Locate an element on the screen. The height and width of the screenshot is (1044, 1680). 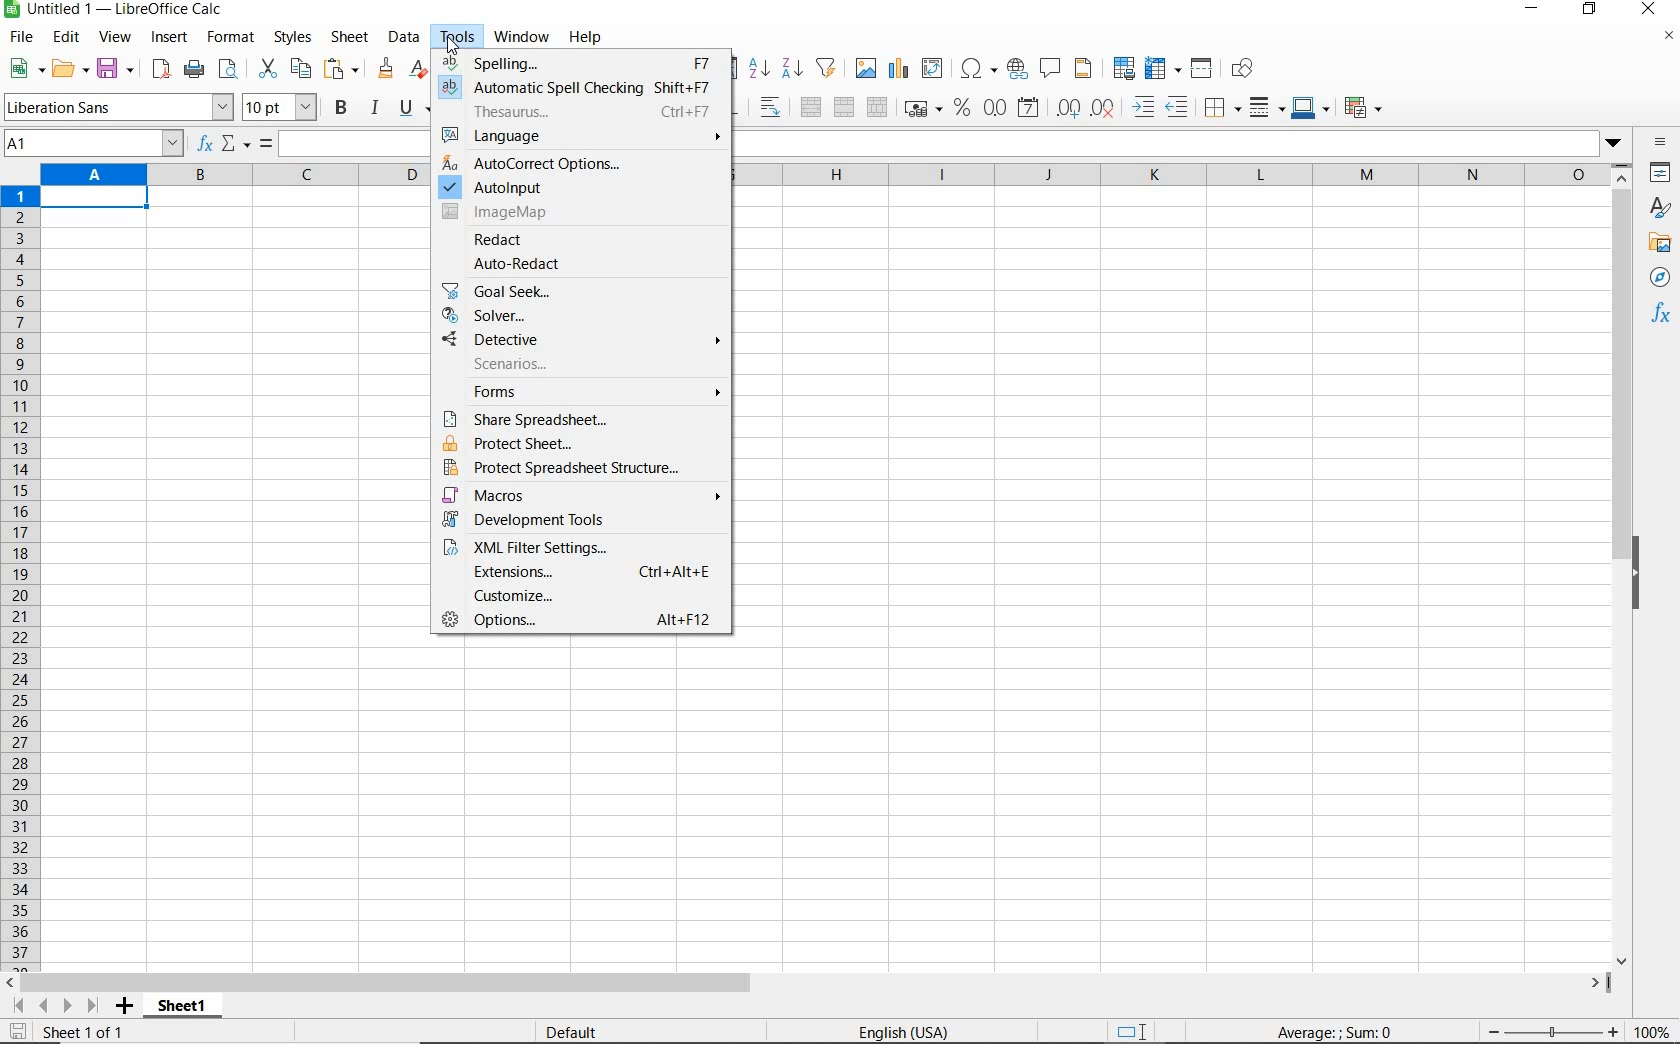
format as currency is located at coordinates (921, 110).